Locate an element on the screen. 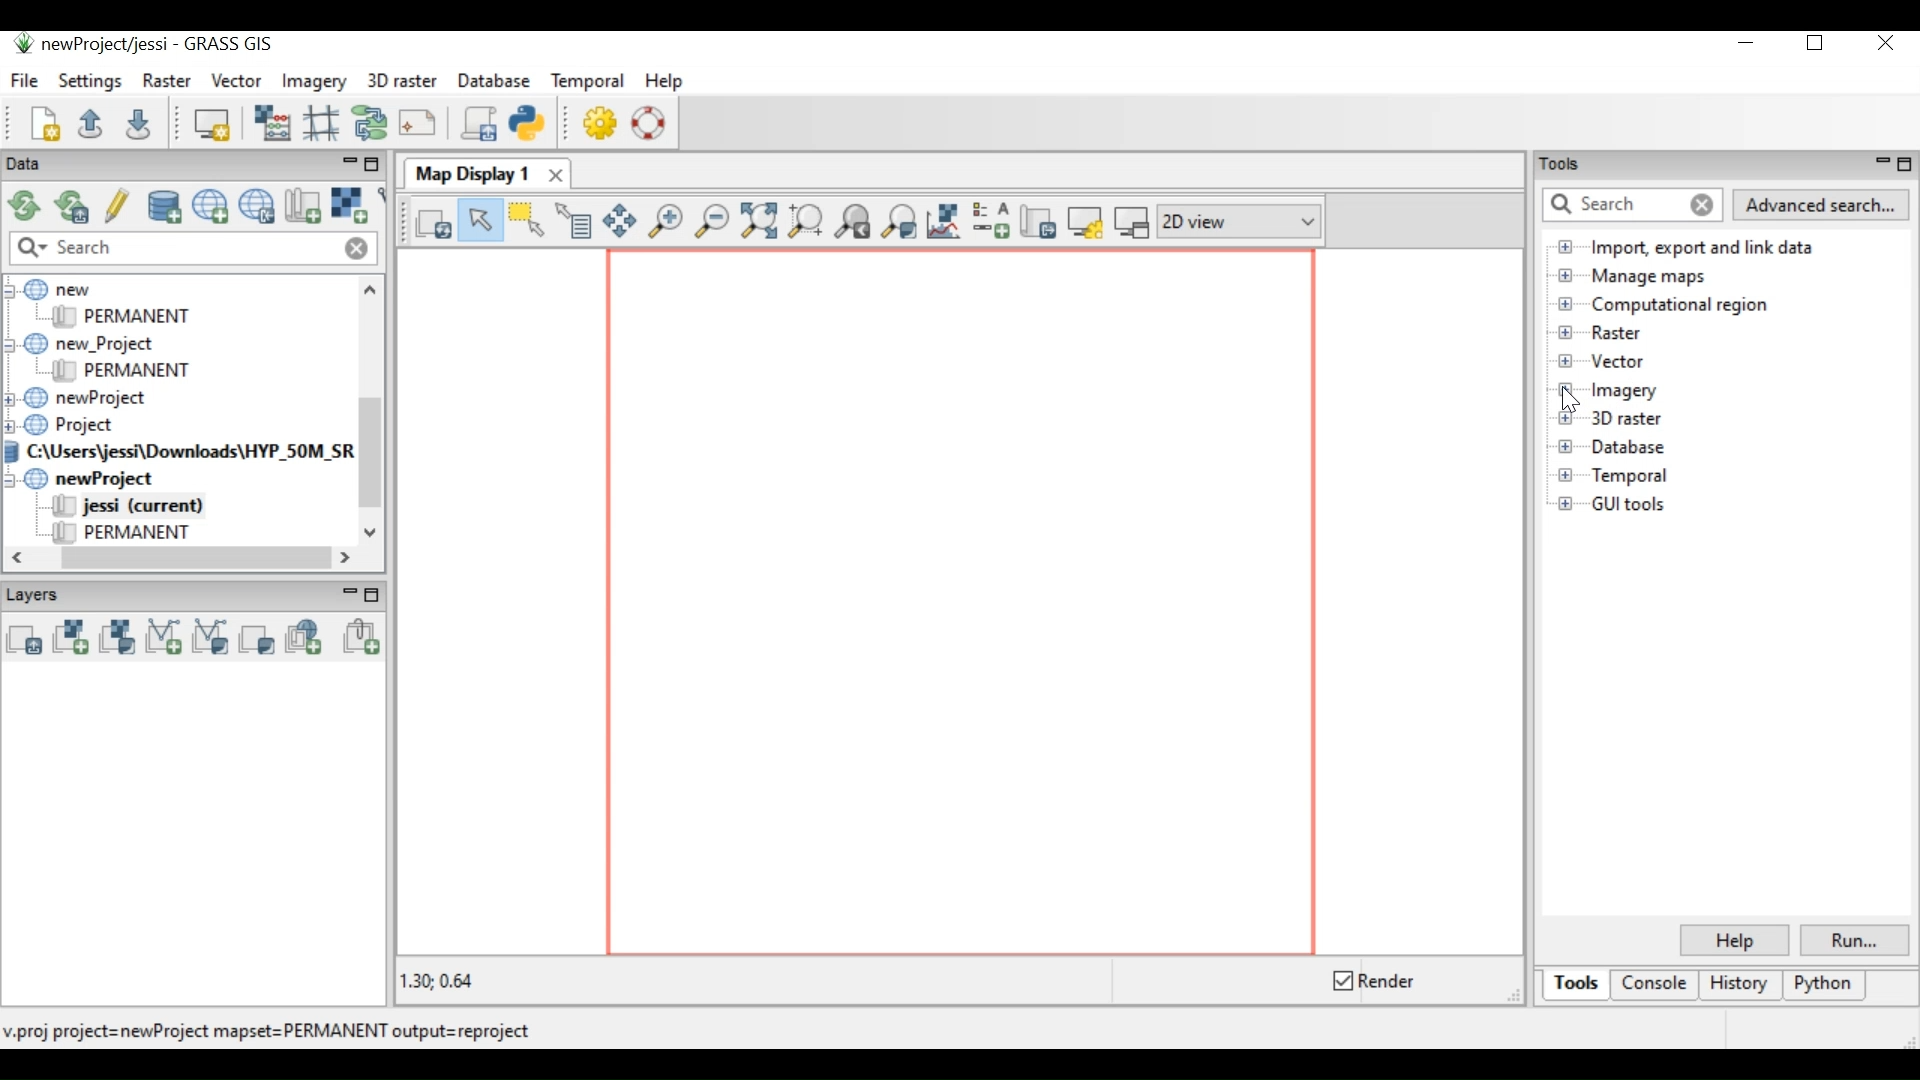  proj project=newProject mapset=PERMANENT output=reproject is located at coordinates (301, 1031).